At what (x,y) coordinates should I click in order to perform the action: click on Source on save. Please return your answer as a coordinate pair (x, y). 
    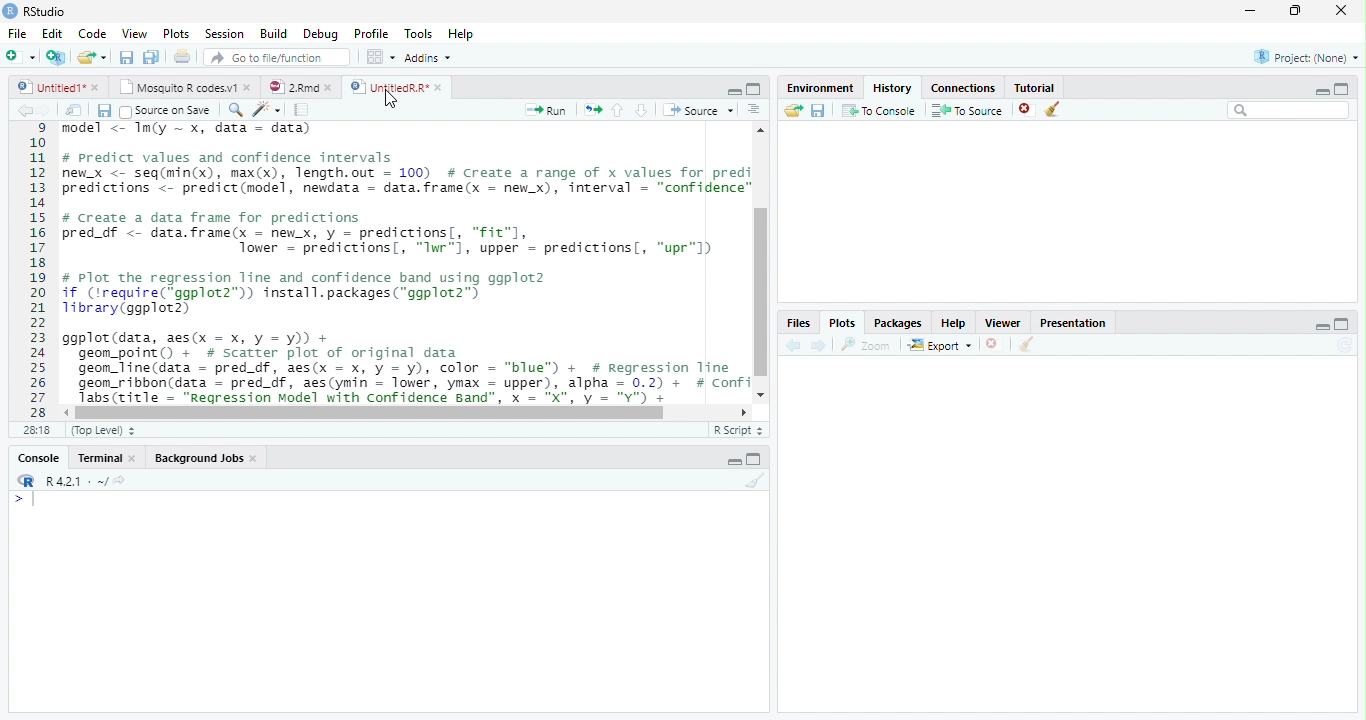
    Looking at the image, I should click on (166, 110).